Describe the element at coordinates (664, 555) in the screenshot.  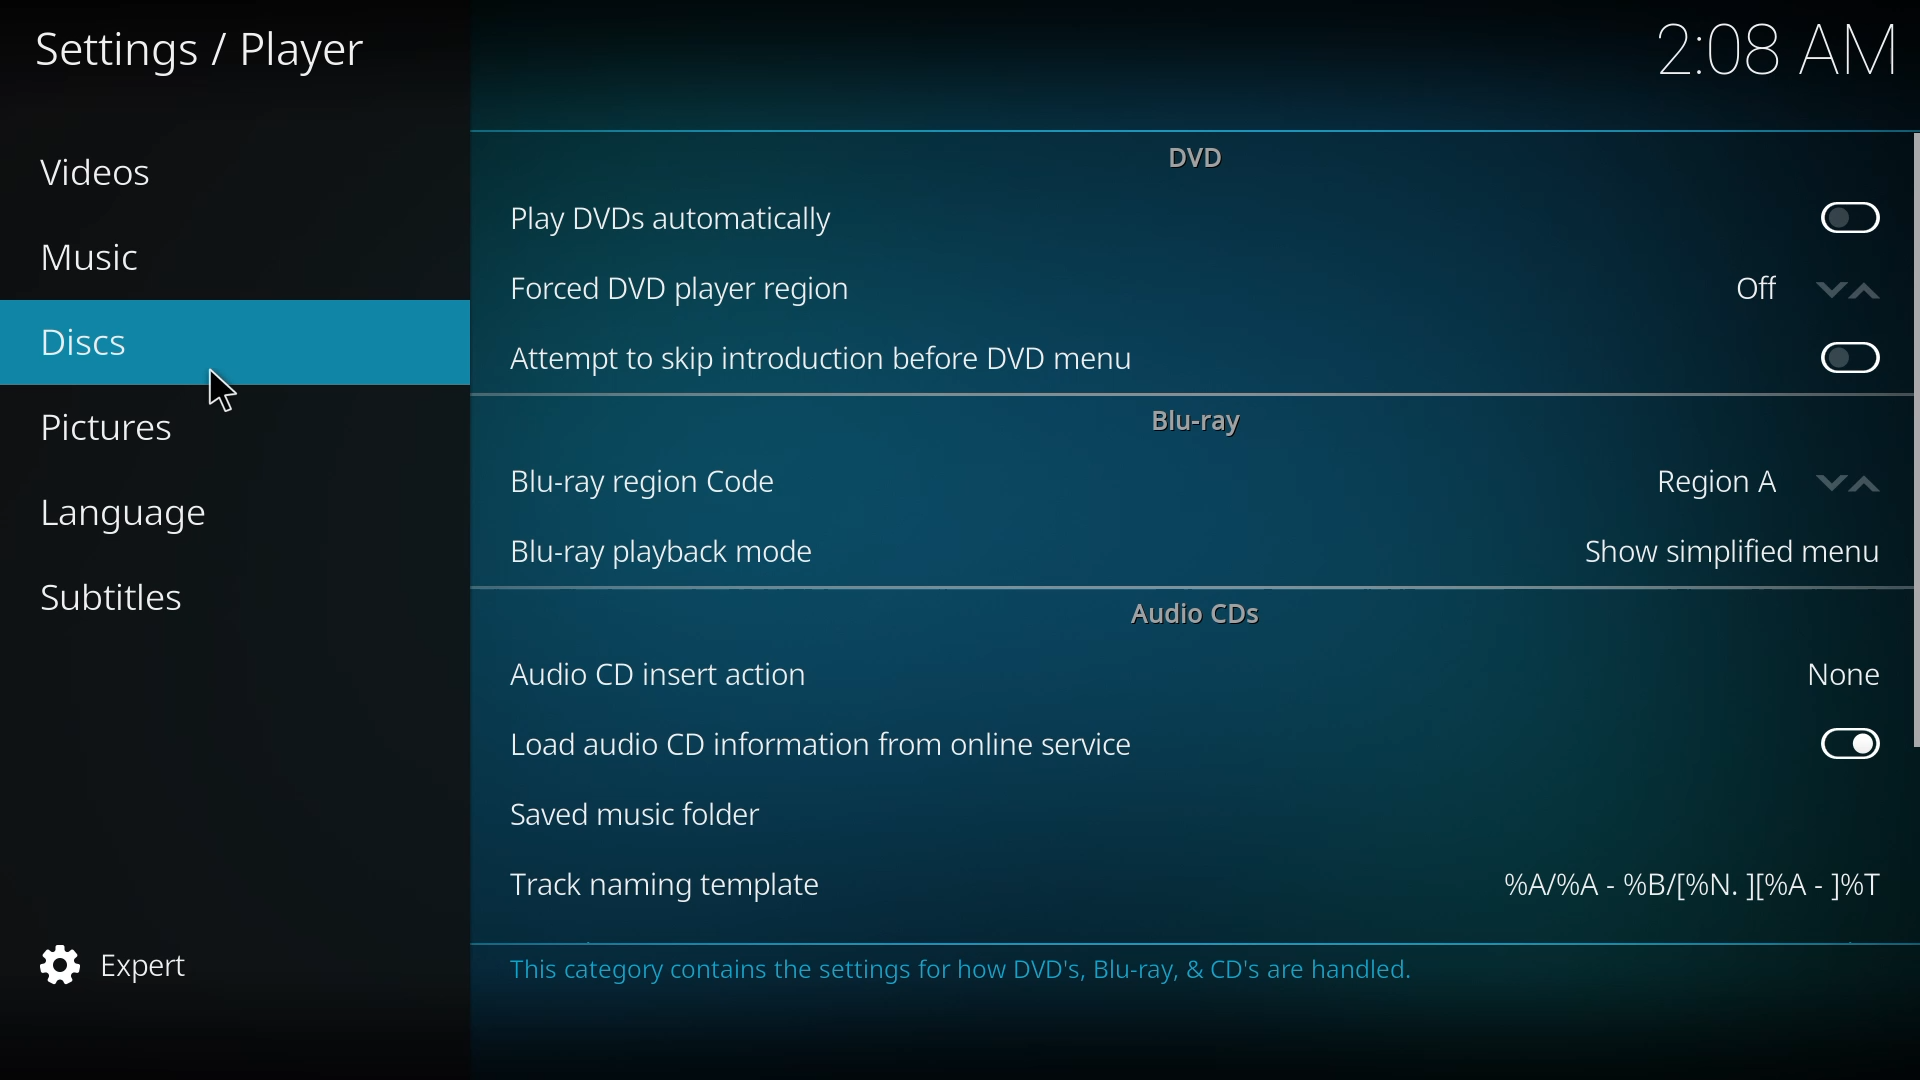
I see `bluray playback mode` at that location.